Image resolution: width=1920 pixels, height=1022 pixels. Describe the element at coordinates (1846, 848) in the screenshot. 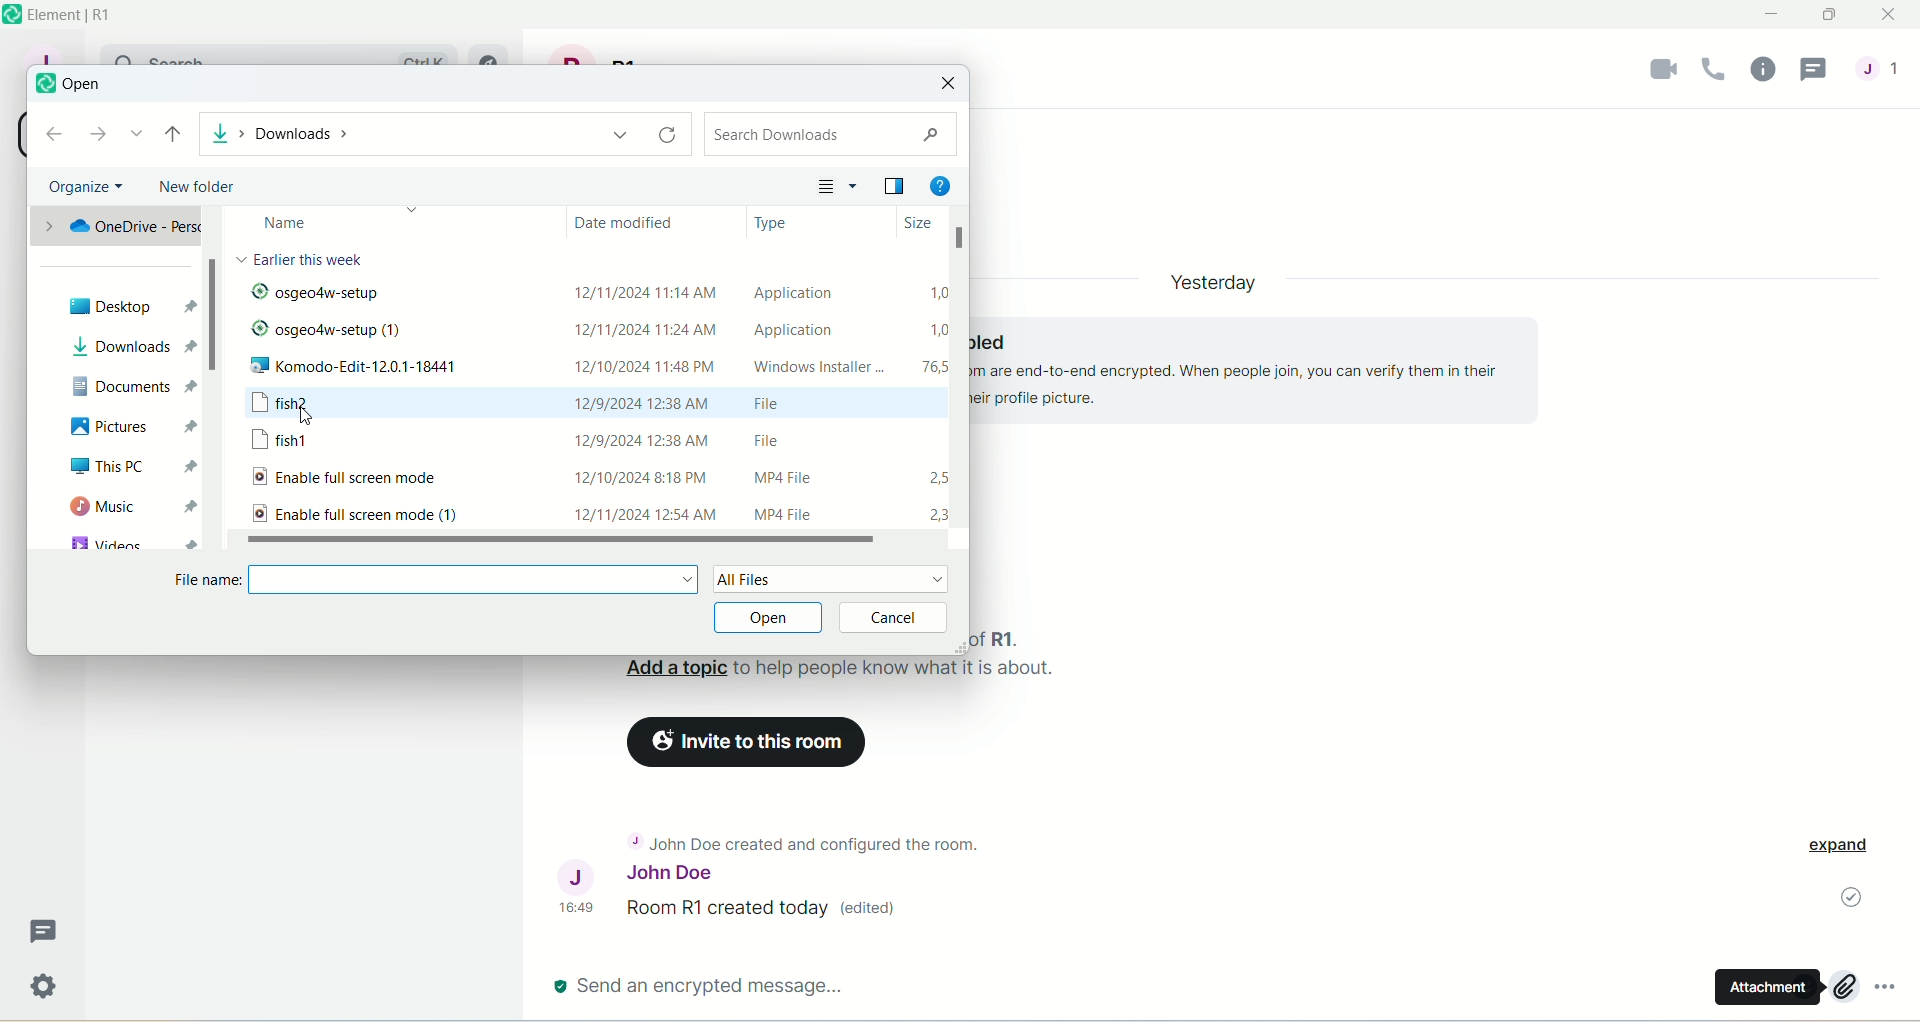

I see `expand` at that location.